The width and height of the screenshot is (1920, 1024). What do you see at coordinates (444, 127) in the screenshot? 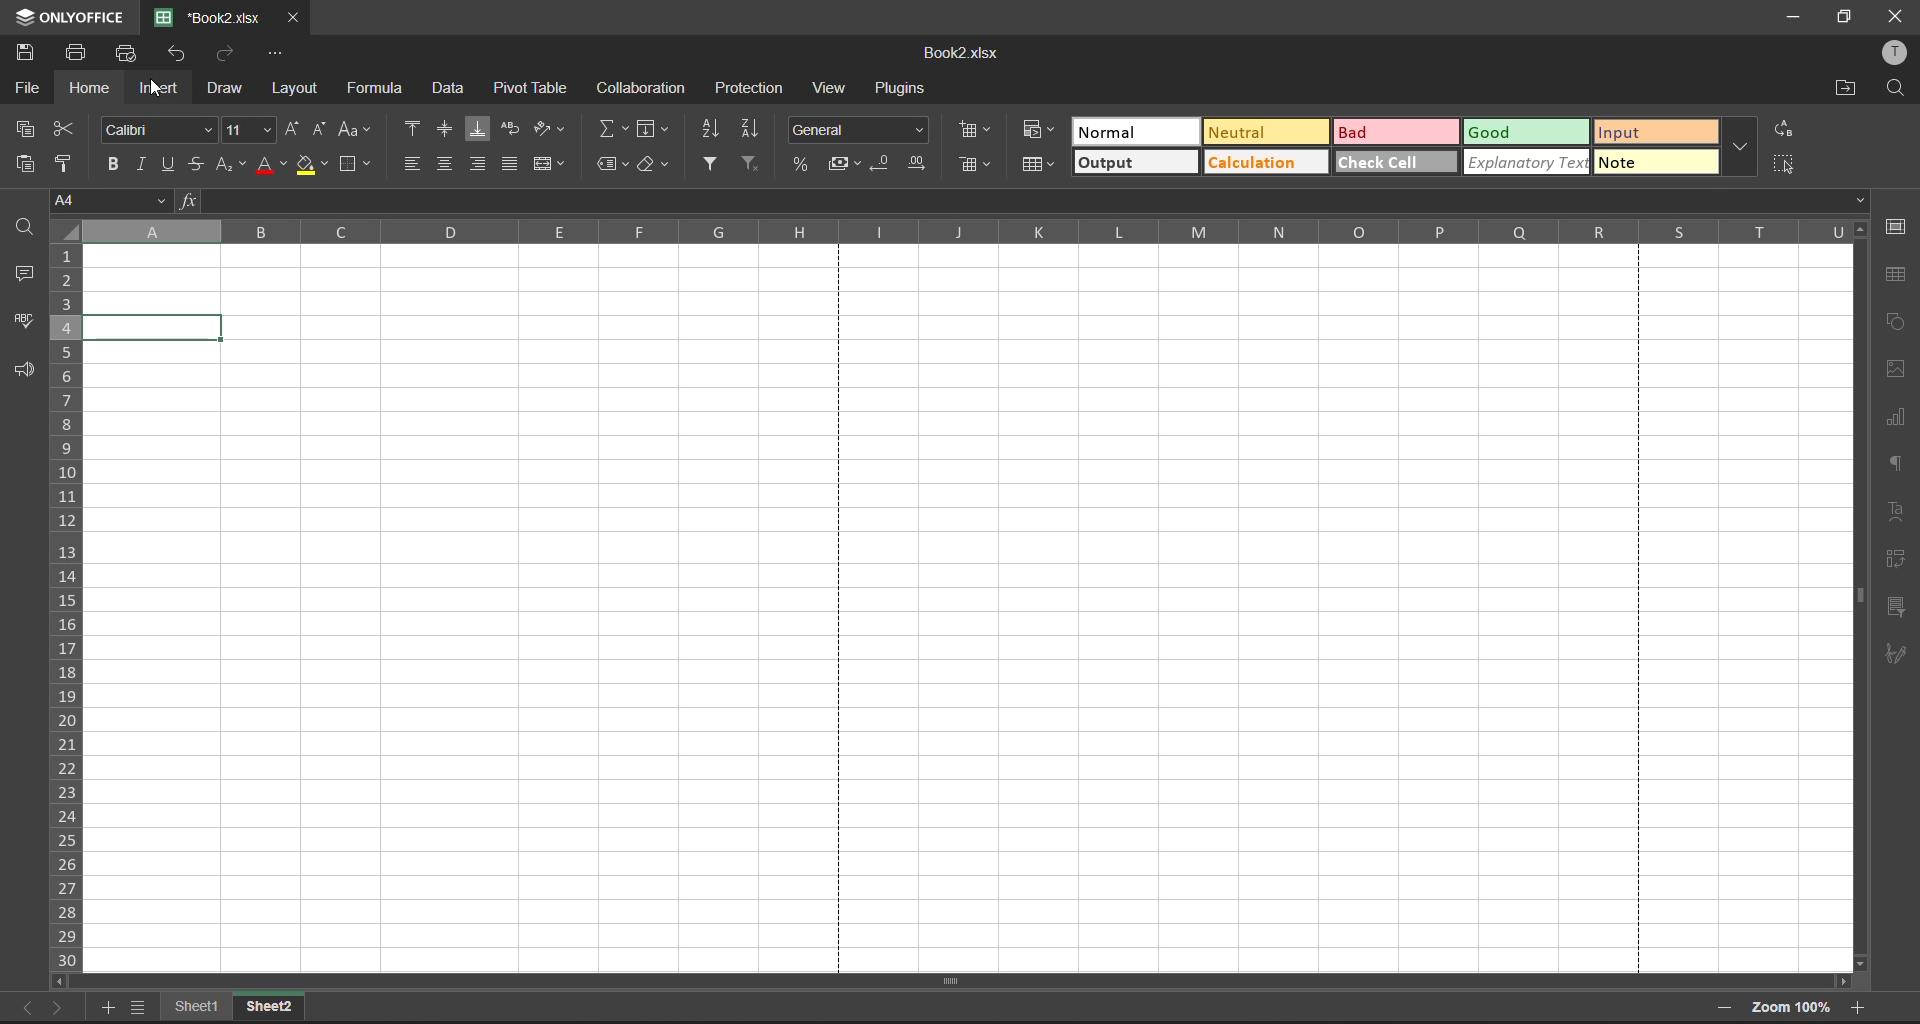
I see `align middle` at bounding box center [444, 127].